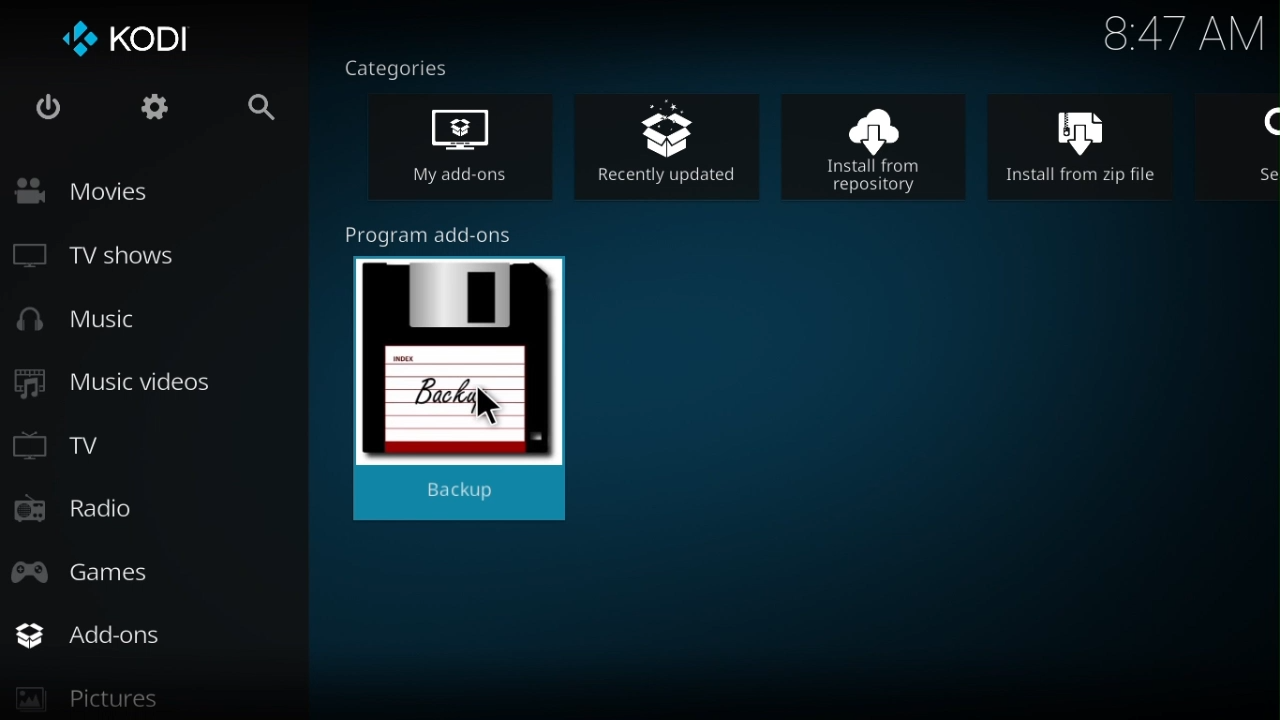  What do you see at coordinates (886, 144) in the screenshot?
I see `Install from repository` at bounding box center [886, 144].